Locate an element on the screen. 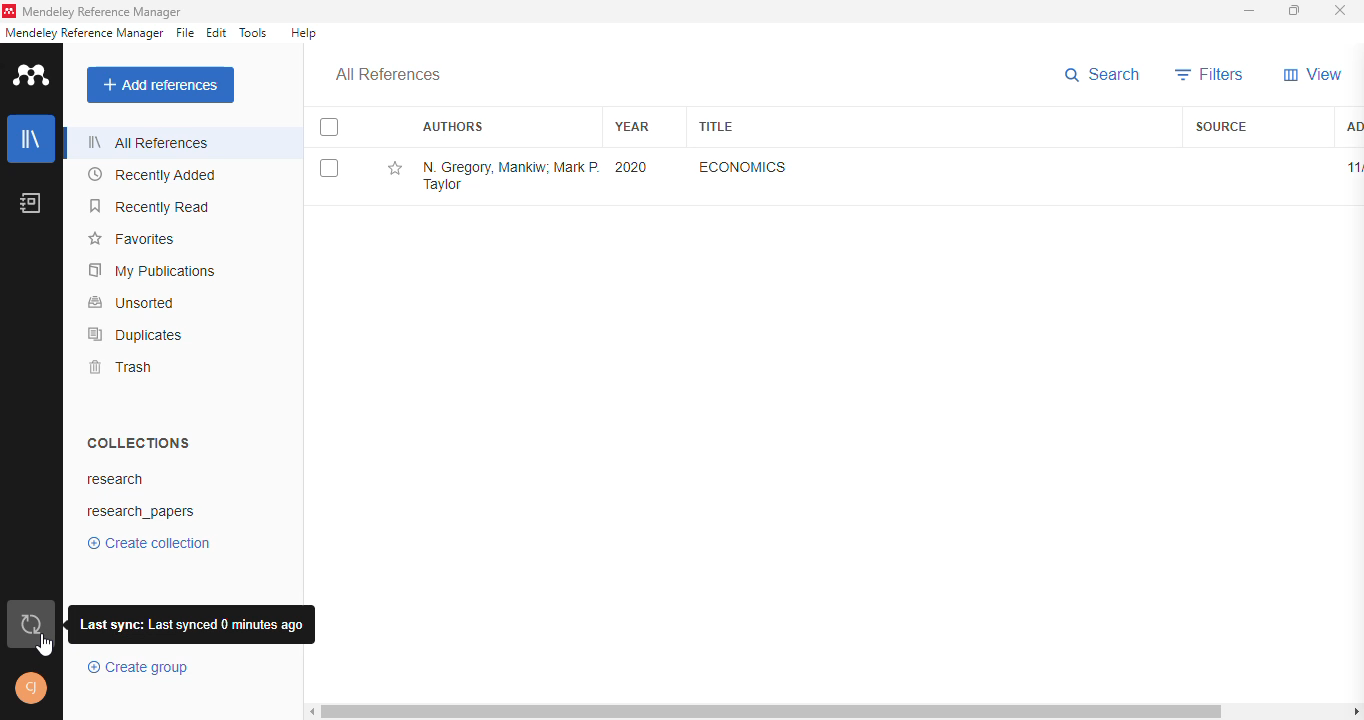 Image resolution: width=1364 pixels, height=720 pixels. recently added is located at coordinates (151, 175).